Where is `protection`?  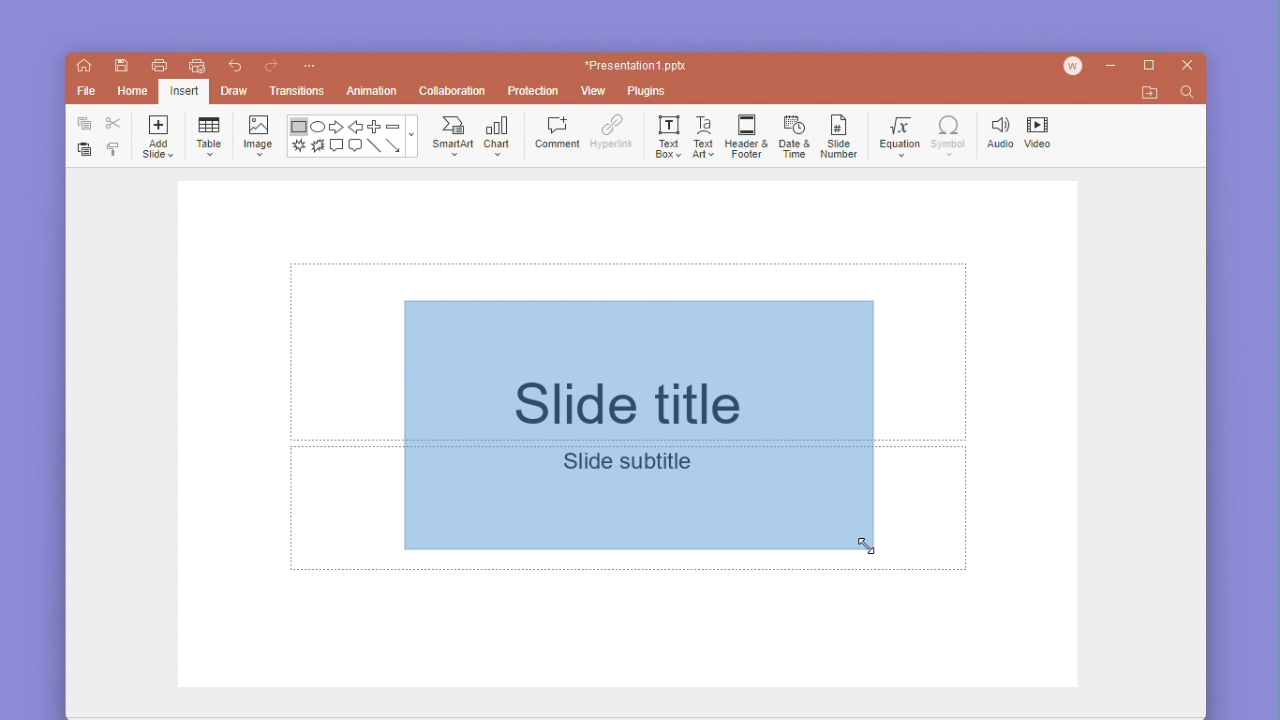 protection is located at coordinates (530, 91).